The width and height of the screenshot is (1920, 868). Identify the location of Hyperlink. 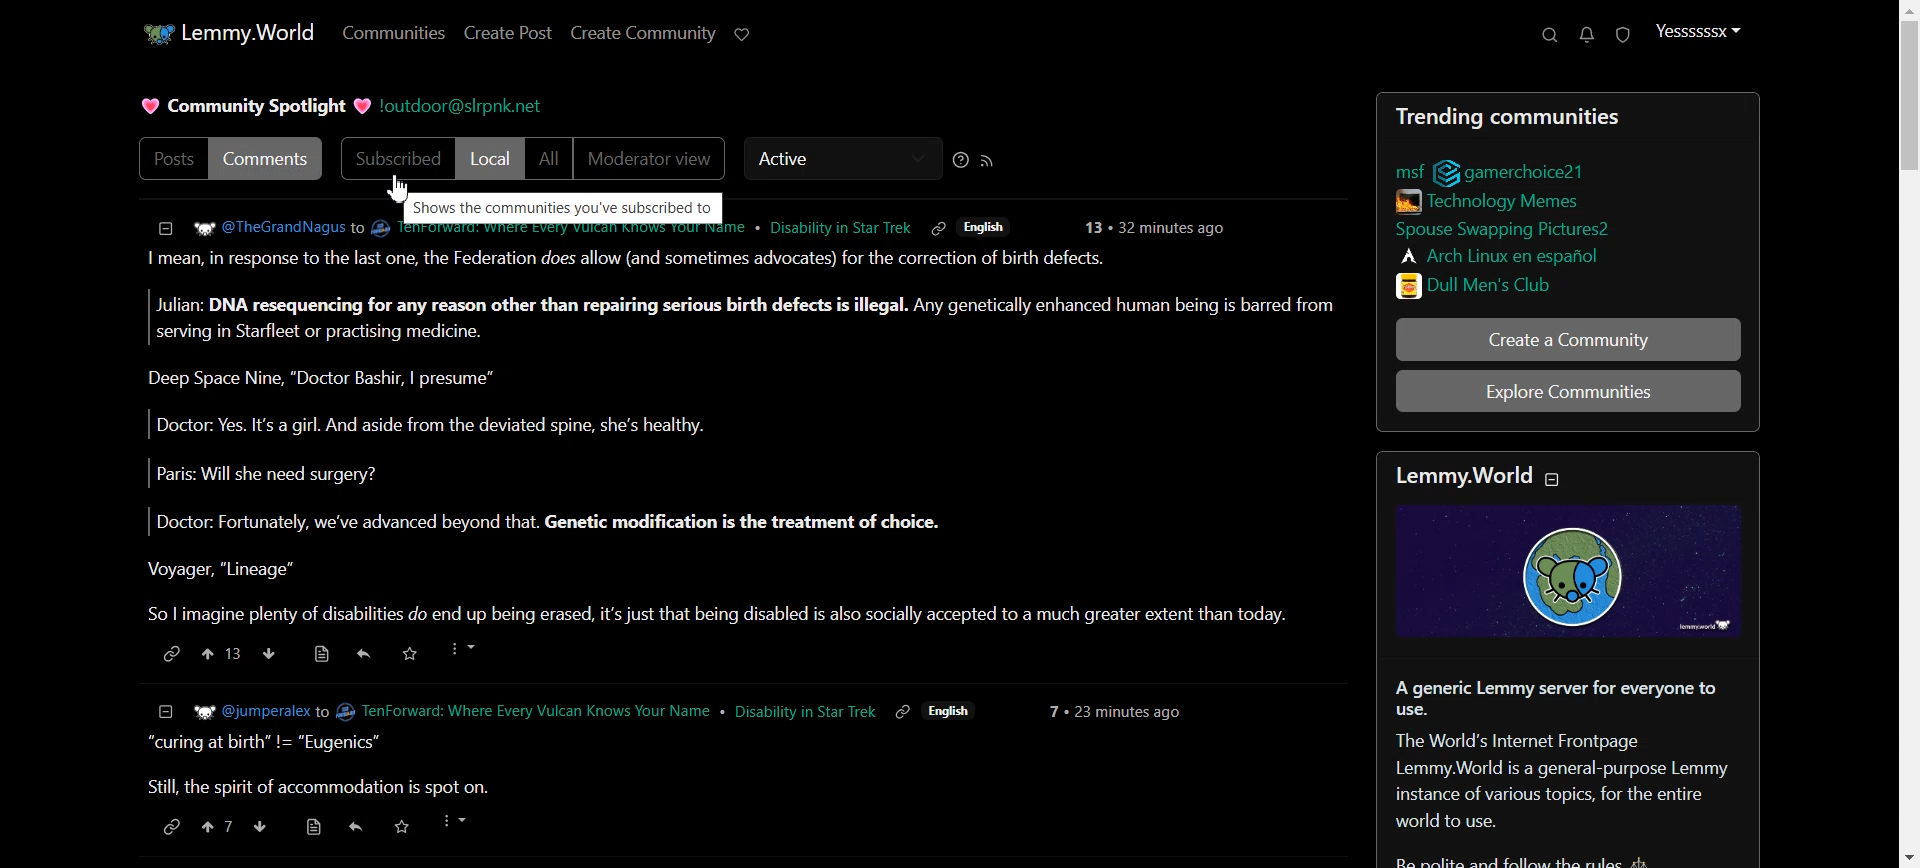
(476, 108).